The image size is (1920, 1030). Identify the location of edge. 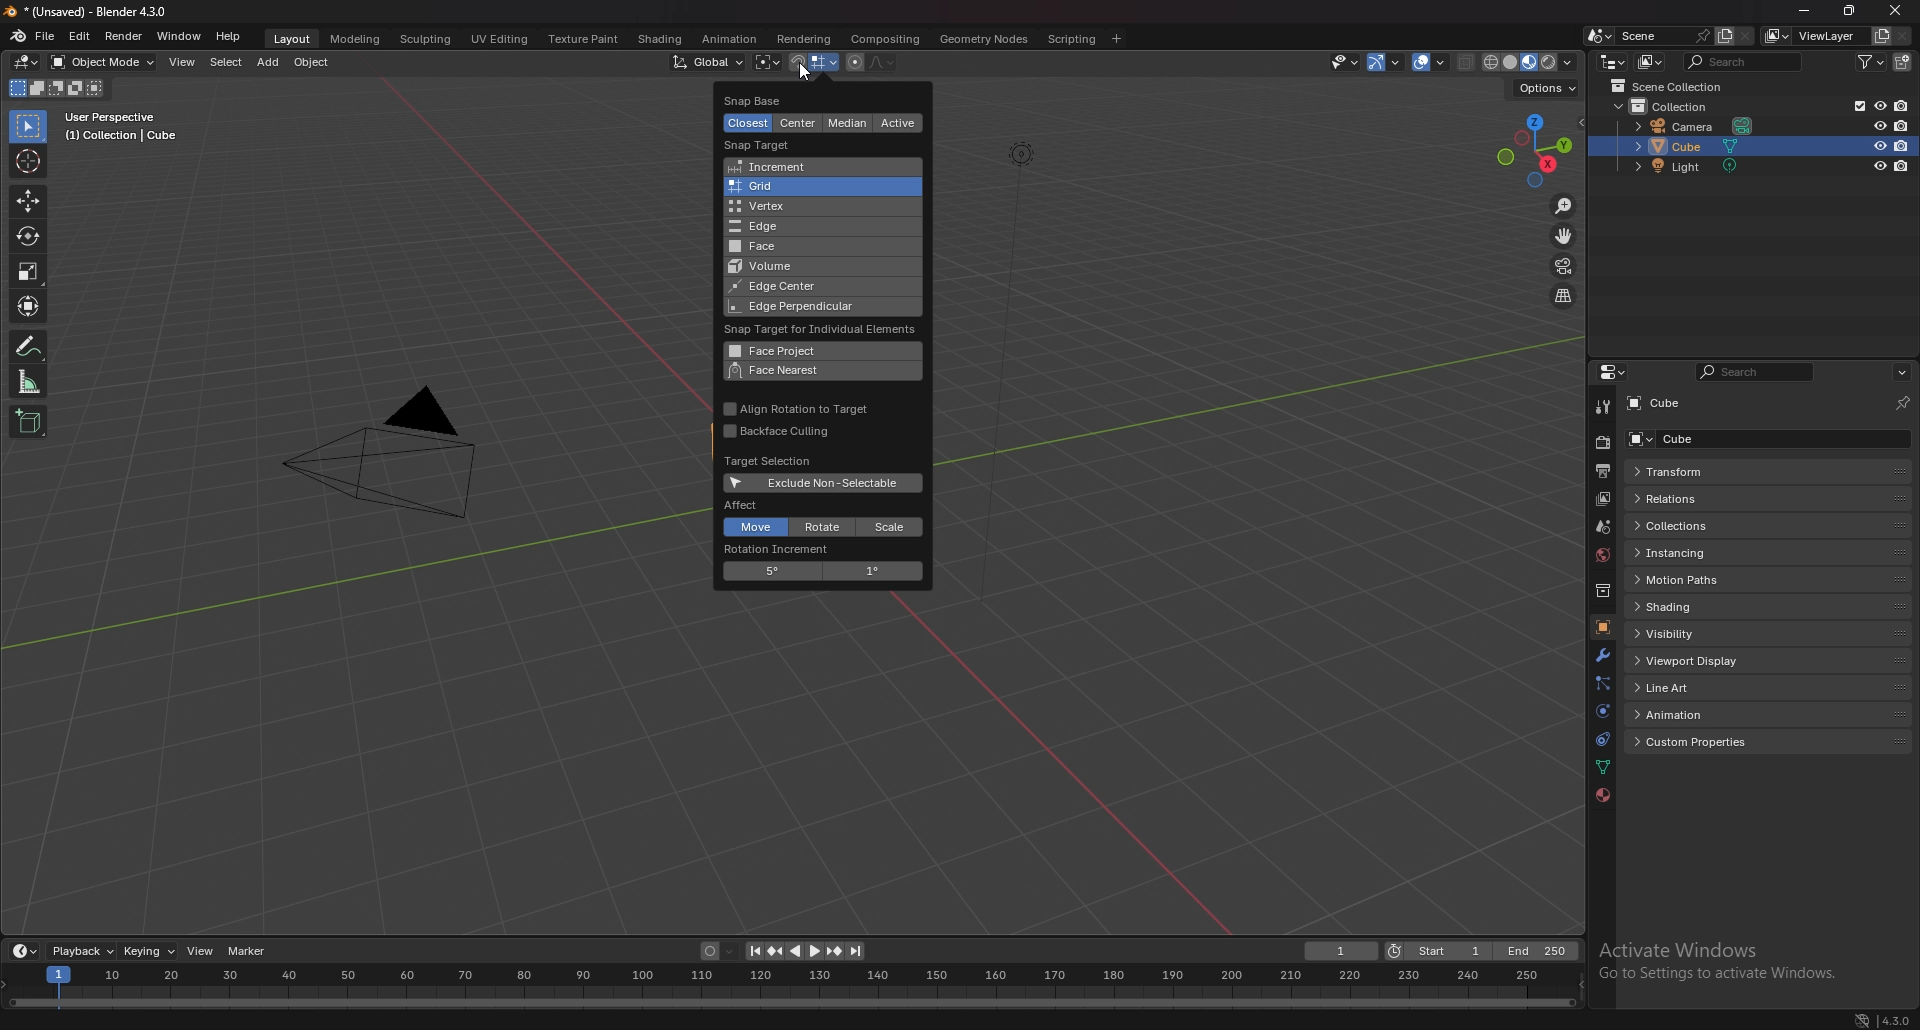
(812, 226).